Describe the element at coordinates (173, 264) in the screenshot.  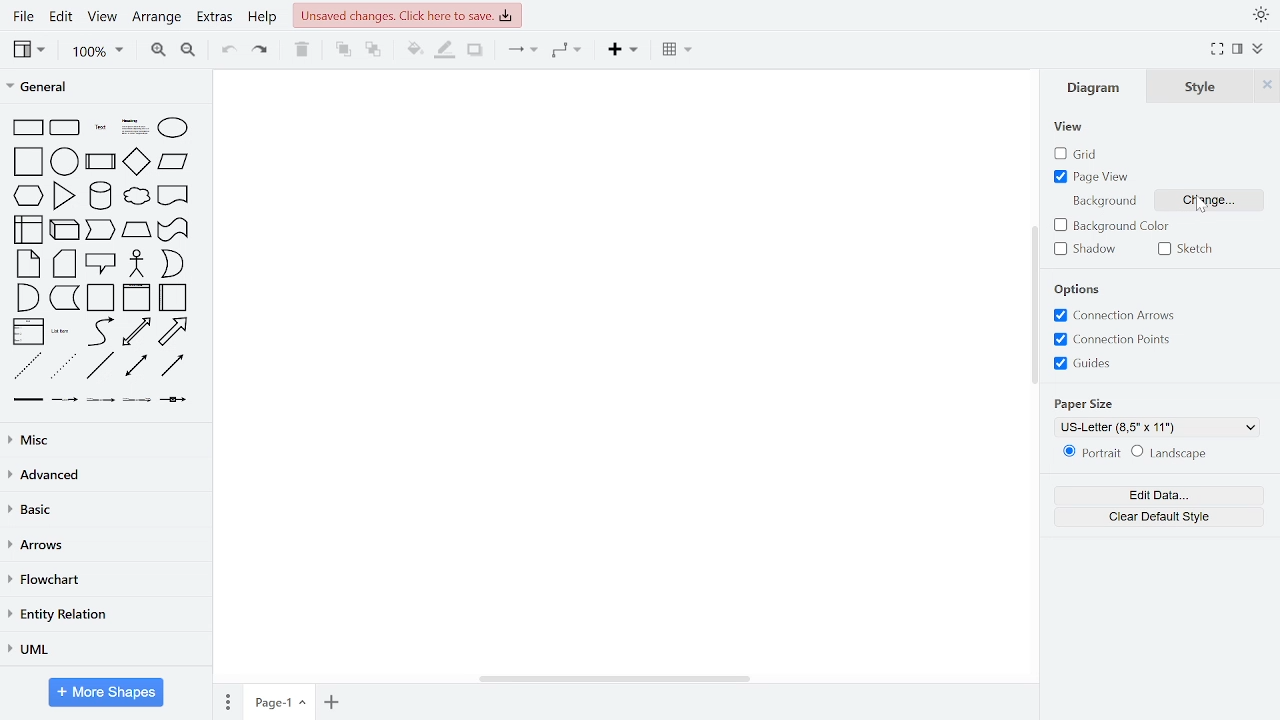
I see `general shapes` at that location.